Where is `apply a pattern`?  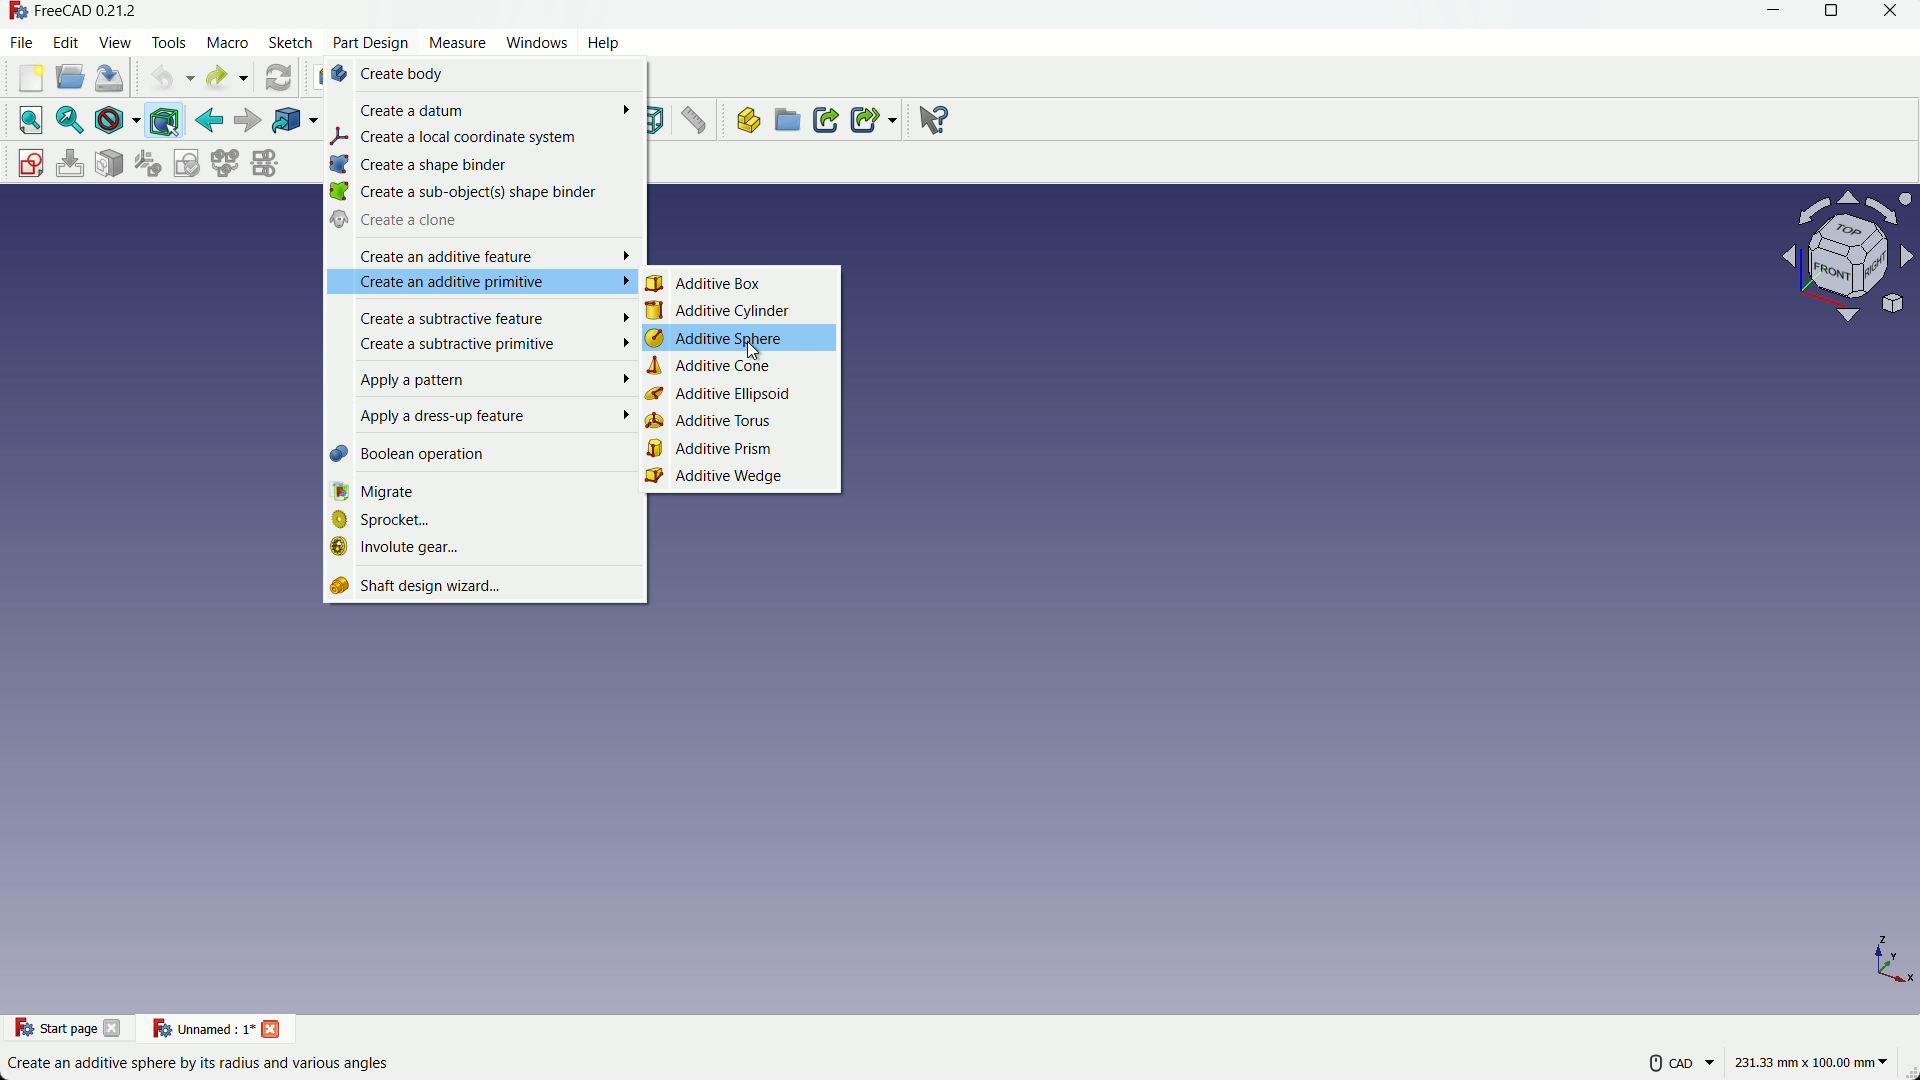
apply a pattern is located at coordinates (479, 383).